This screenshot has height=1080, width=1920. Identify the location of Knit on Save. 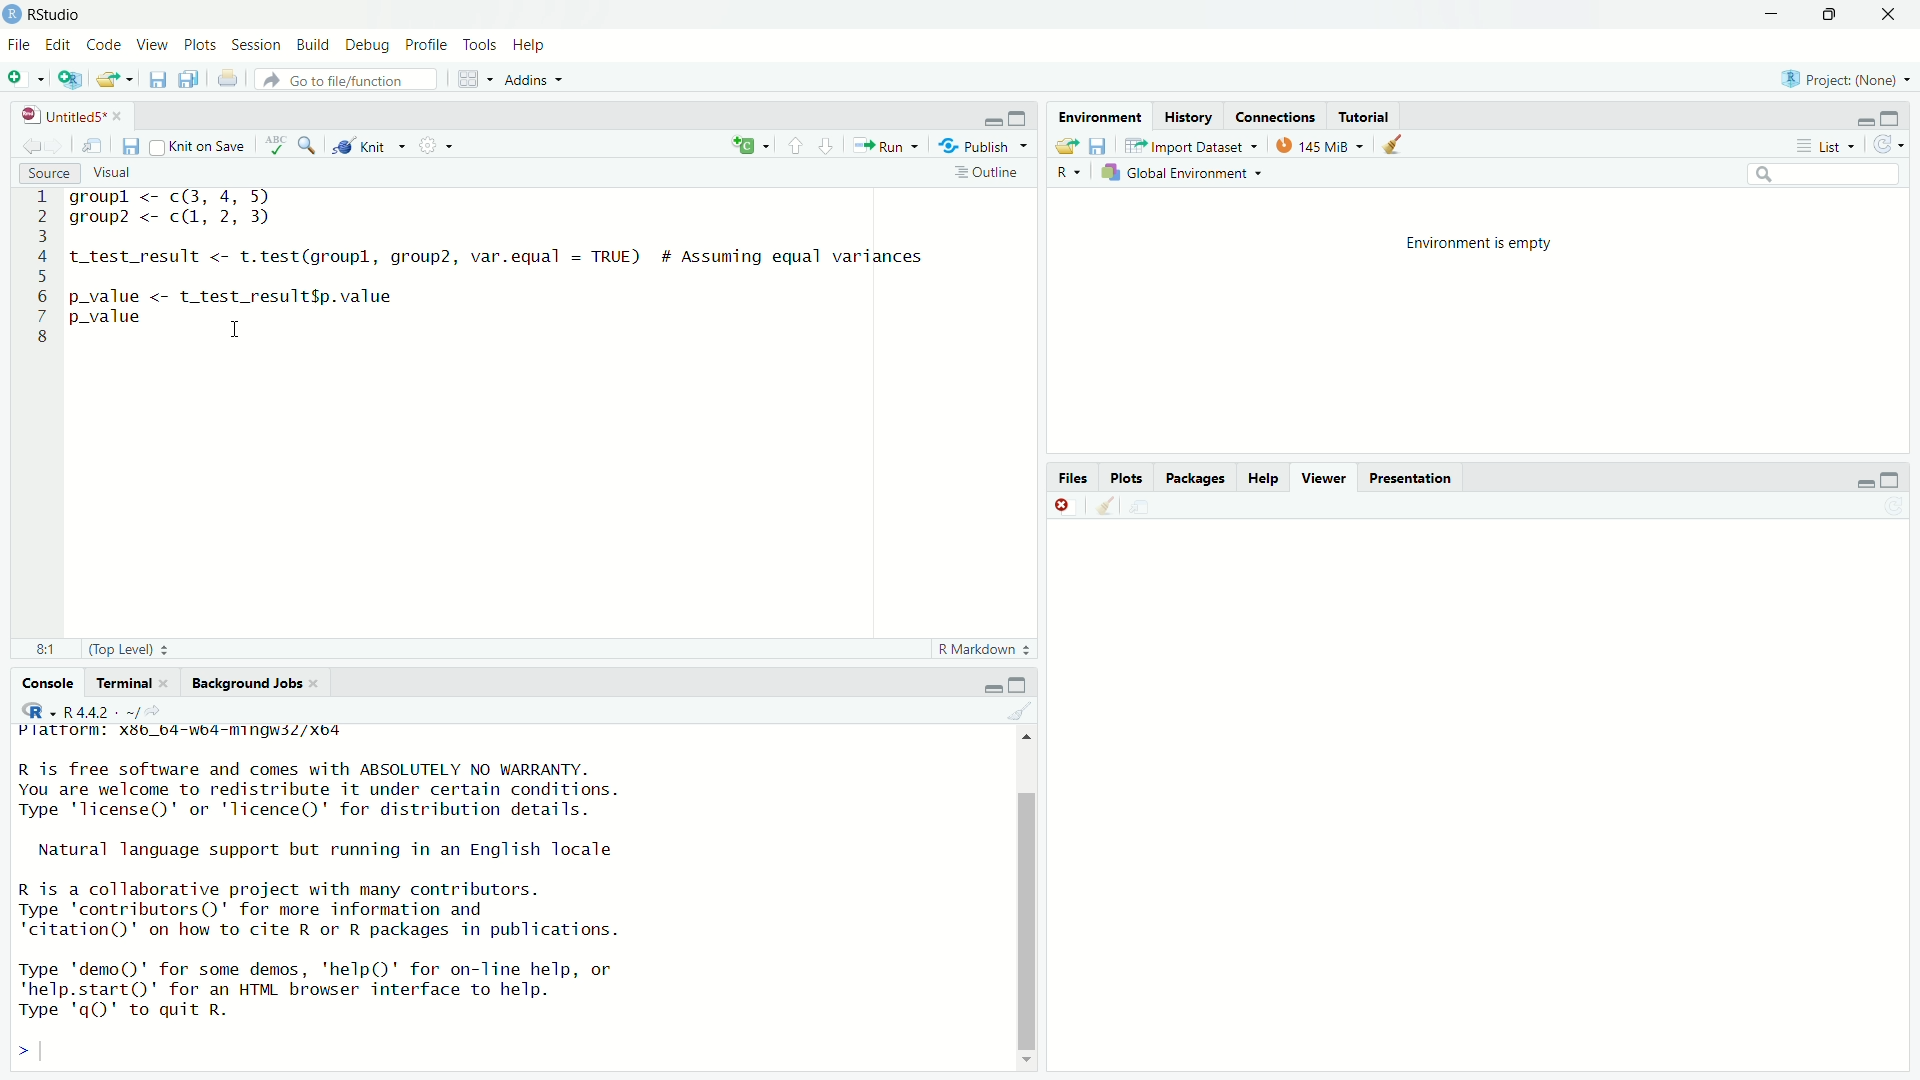
(203, 144).